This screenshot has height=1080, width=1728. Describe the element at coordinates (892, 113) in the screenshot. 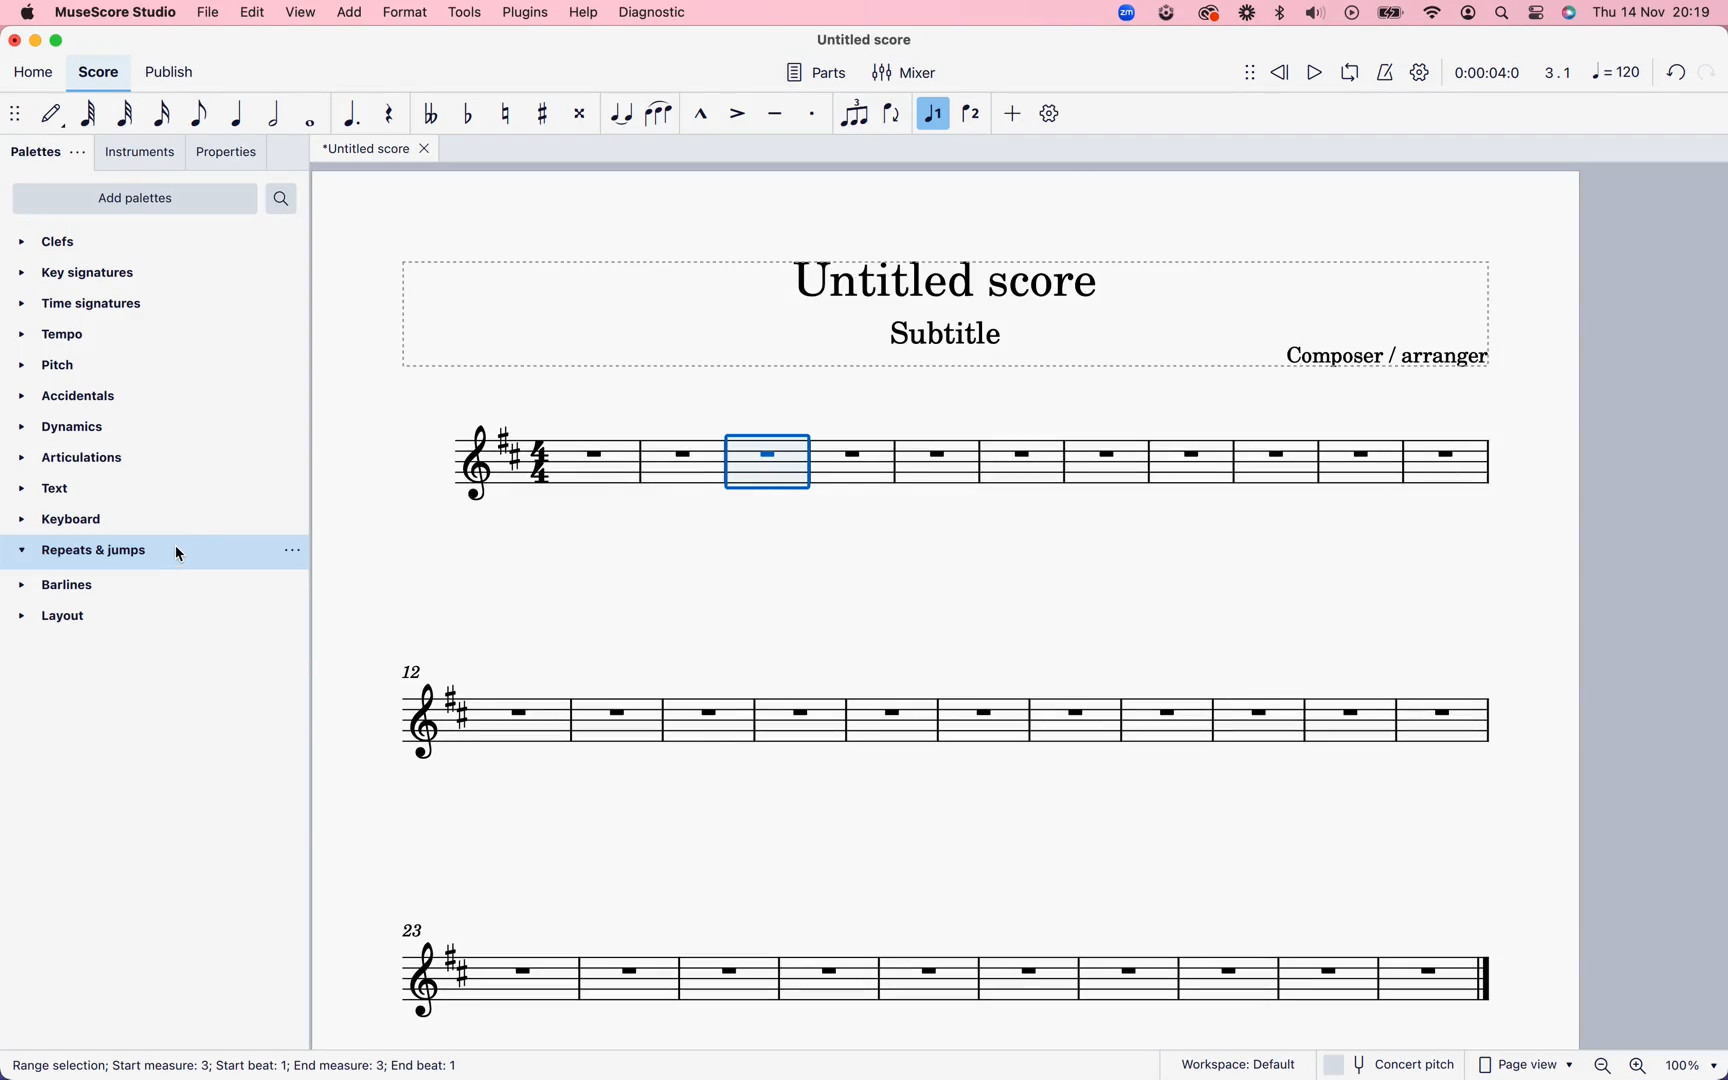

I see `flip direction` at that location.